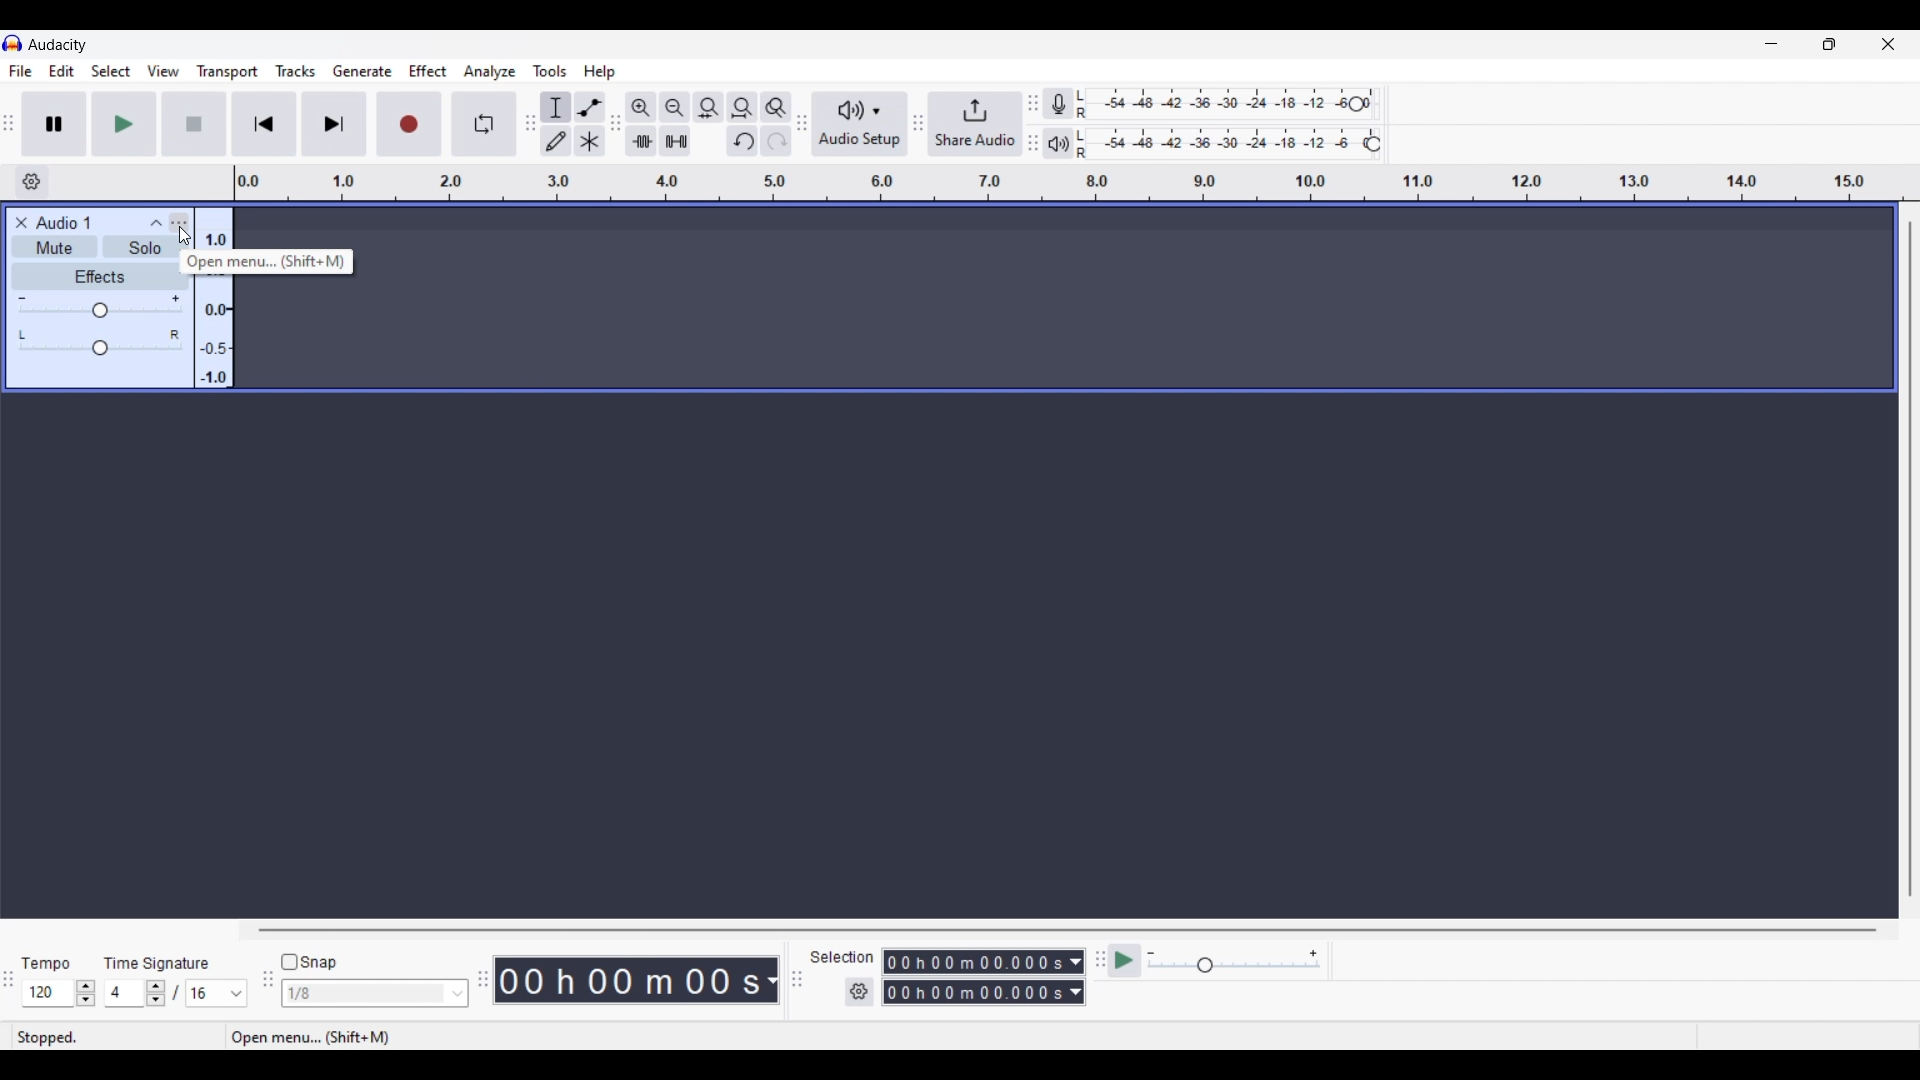 The width and height of the screenshot is (1920, 1080). What do you see at coordinates (485, 124) in the screenshot?
I see `Enable looping` at bounding box center [485, 124].